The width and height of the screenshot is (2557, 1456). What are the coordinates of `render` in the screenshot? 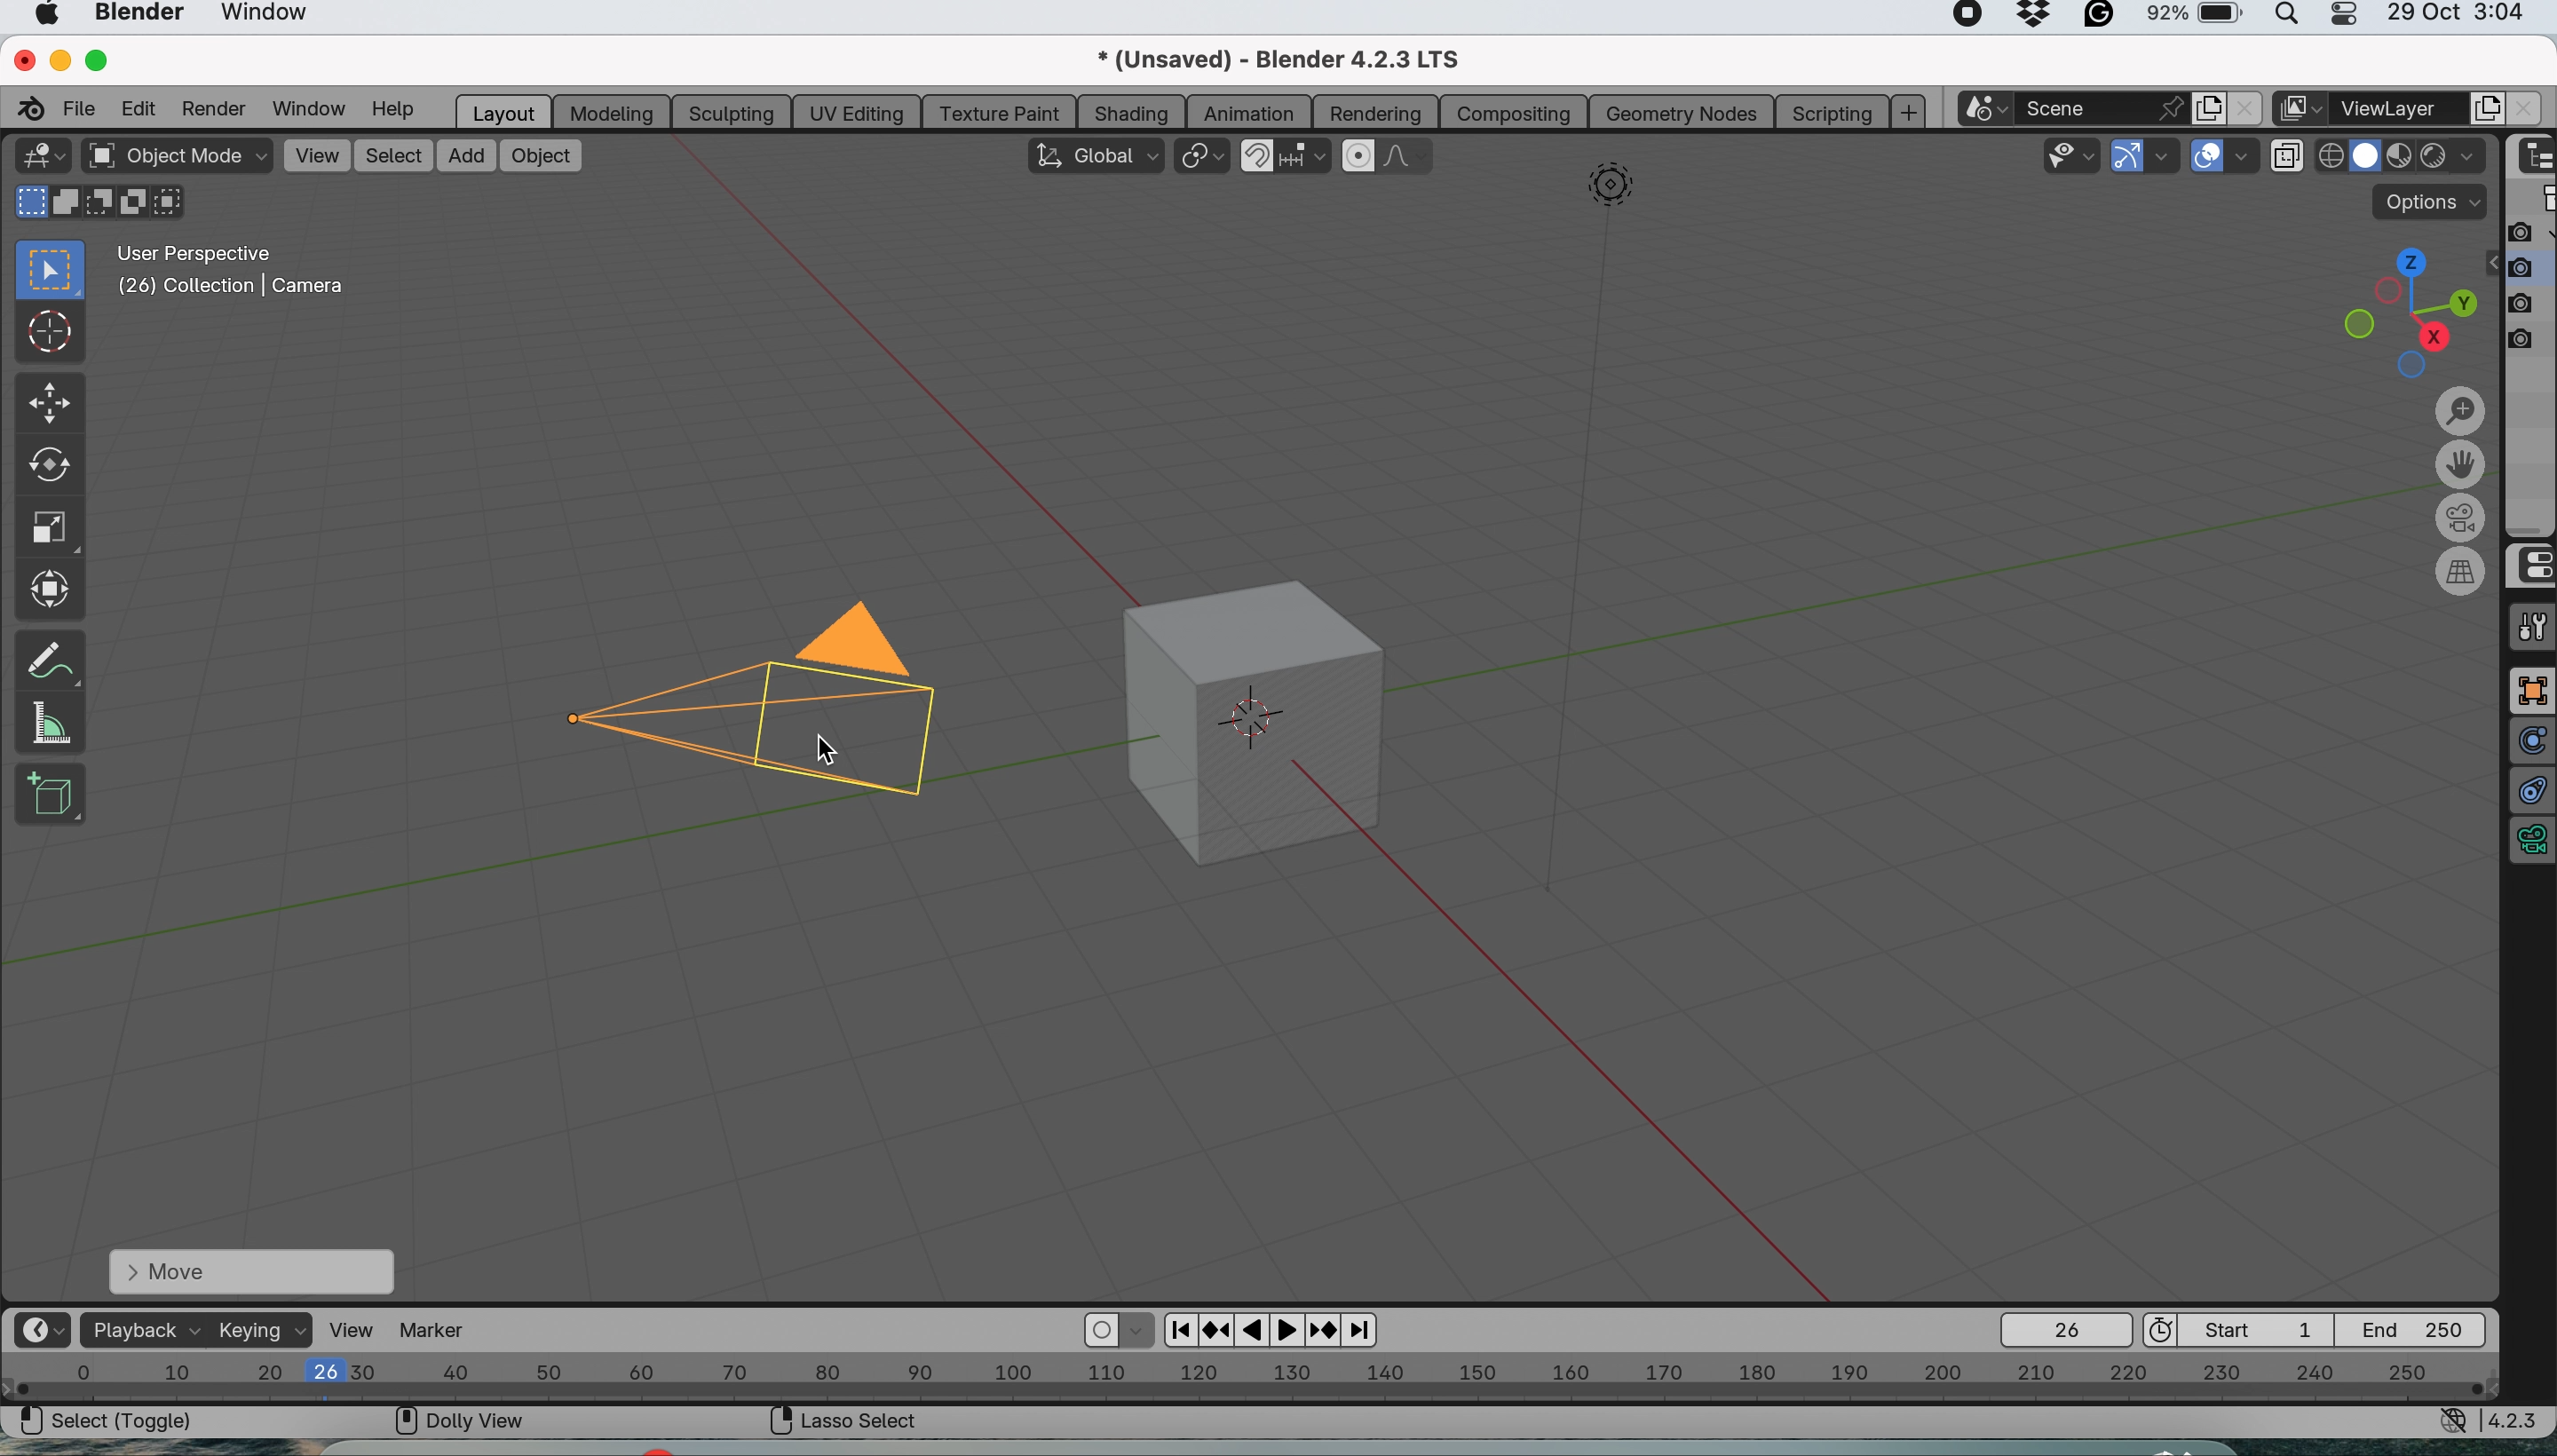 It's located at (212, 109).